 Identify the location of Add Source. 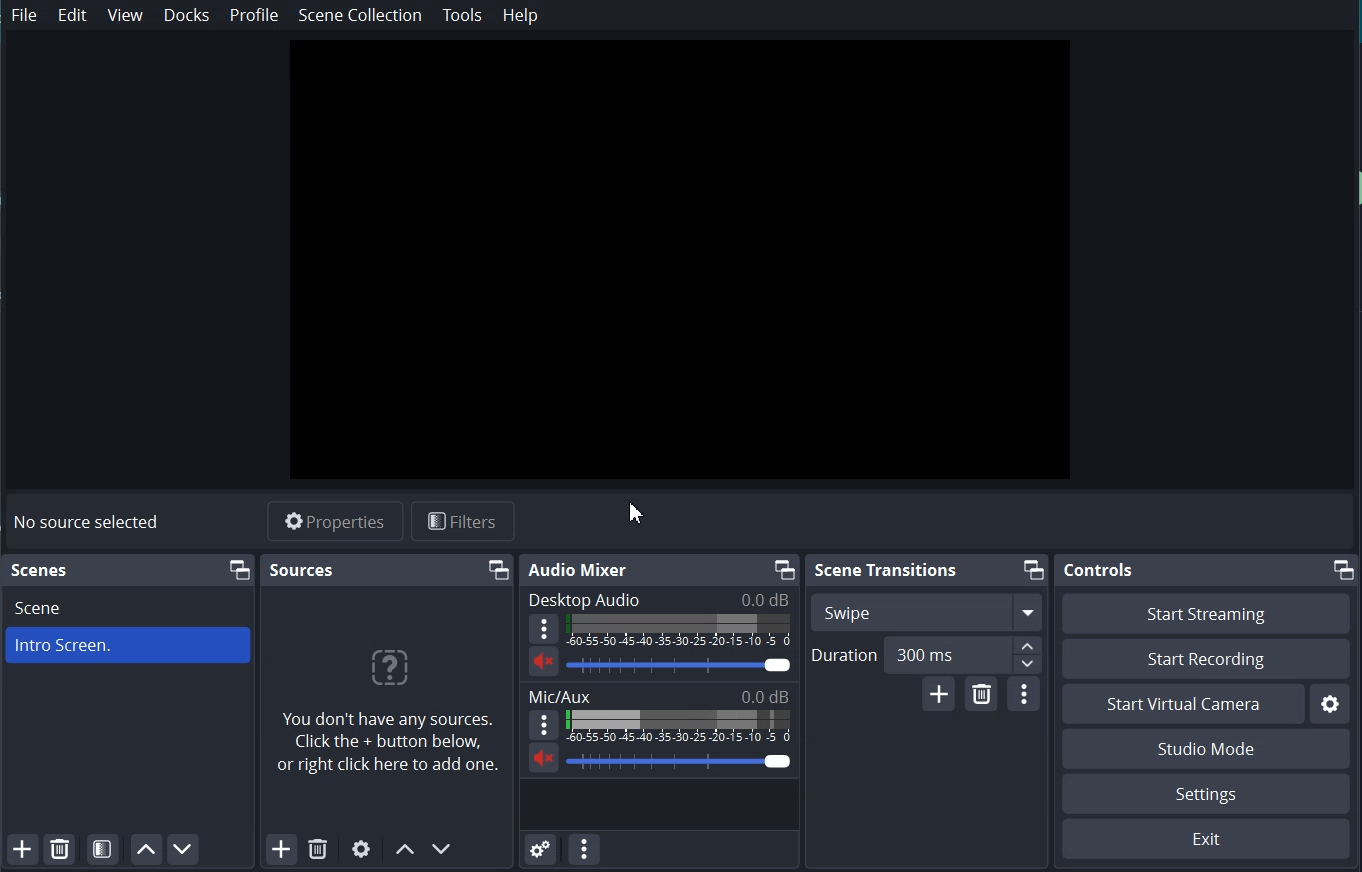
(281, 850).